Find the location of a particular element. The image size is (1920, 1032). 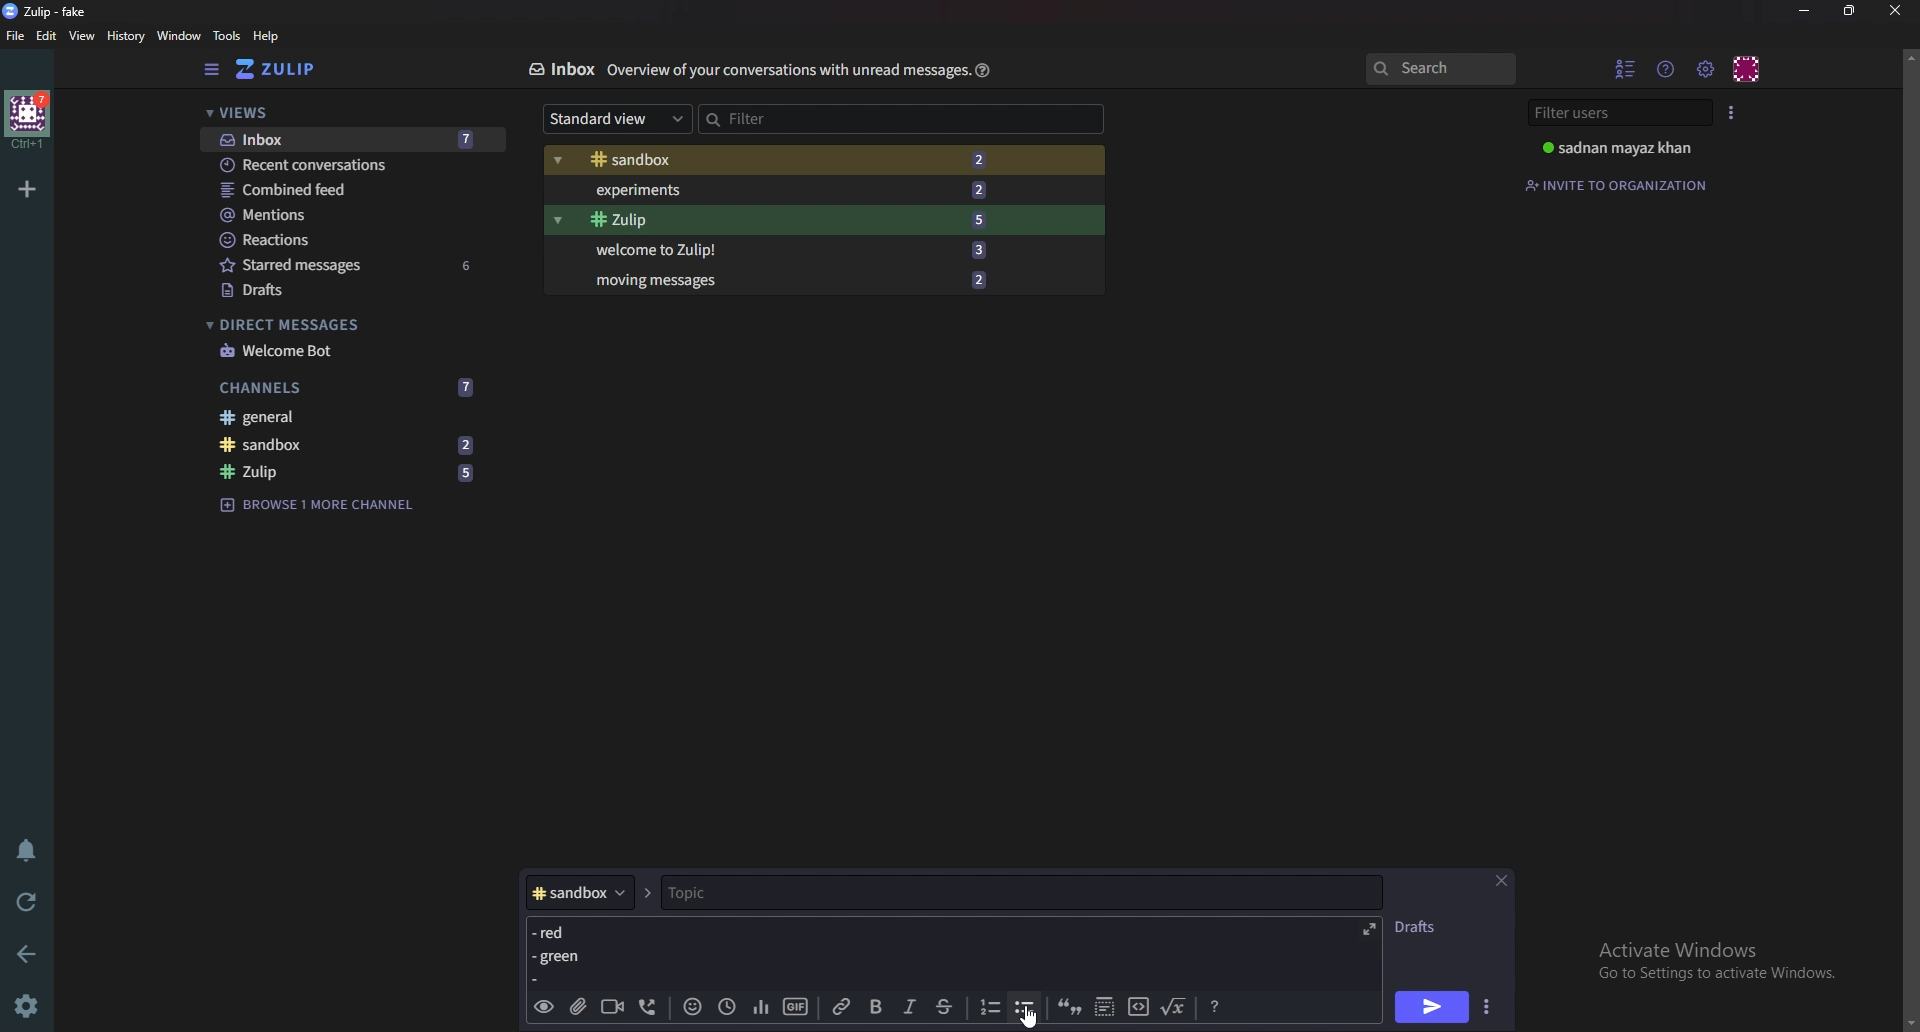

Mentions is located at coordinates (351, 215).